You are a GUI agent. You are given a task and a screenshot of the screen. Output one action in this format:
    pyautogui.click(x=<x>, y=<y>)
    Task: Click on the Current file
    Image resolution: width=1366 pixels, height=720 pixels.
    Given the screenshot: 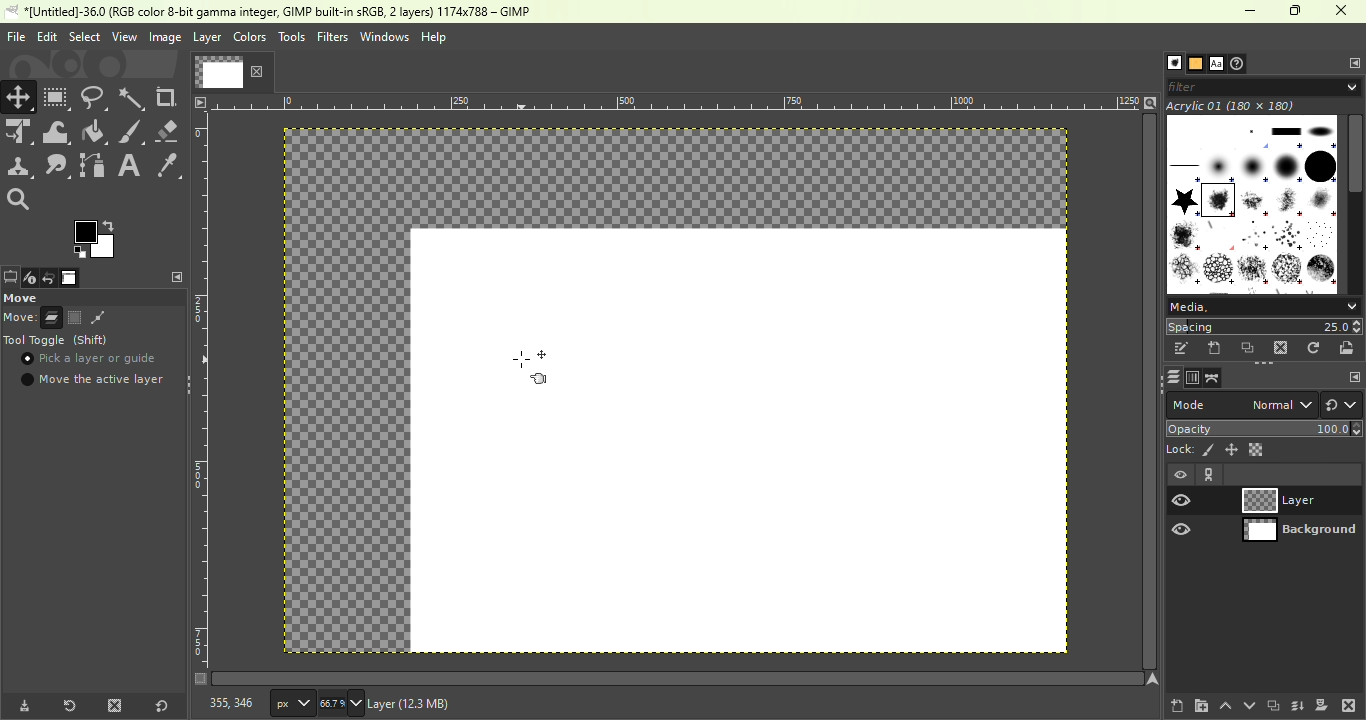 What is the action you would take?
    pyautogui.click(x=231, y=71)
    